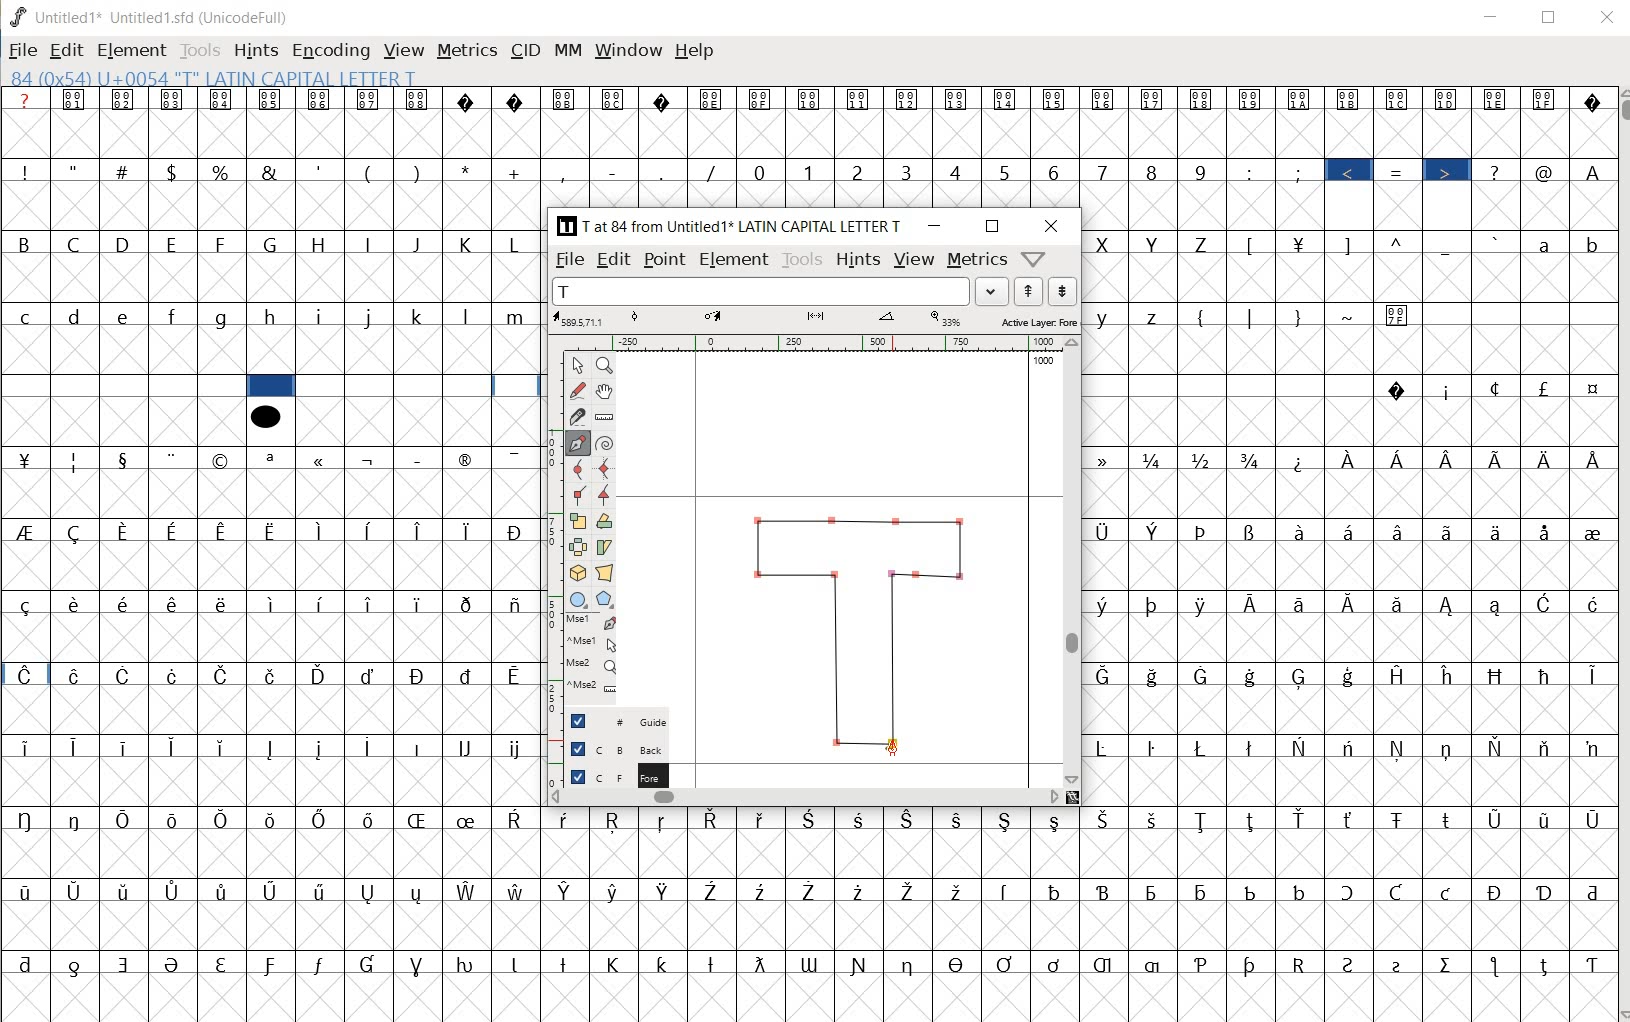 The height and width of the screenshot is (1022, 1630). What do you see at coordinates (1498, 531) in the screenshot?
I see `Symbol` at bounding box center [1498, 531].